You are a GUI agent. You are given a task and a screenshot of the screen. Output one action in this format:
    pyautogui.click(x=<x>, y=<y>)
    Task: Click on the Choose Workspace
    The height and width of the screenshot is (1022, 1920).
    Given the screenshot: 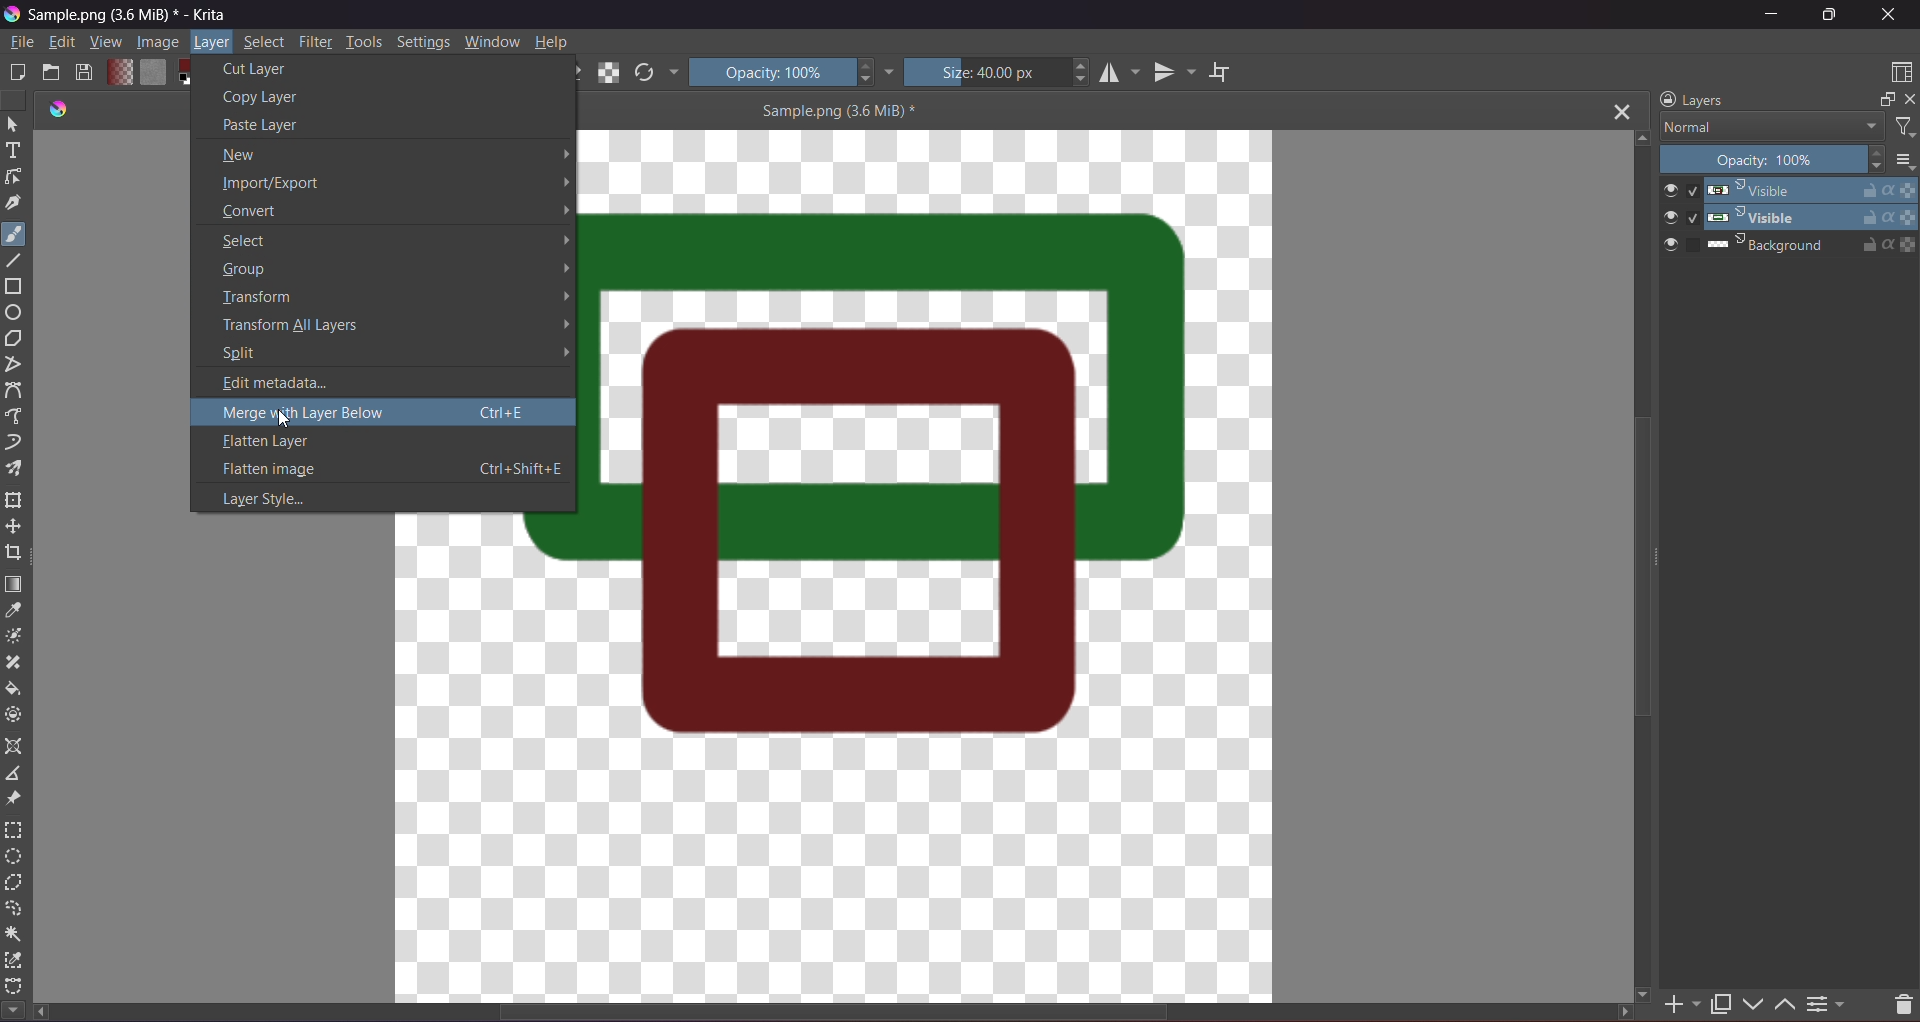 What is the action you would take?
    pyautogui.click(x=1898, y=74)
    